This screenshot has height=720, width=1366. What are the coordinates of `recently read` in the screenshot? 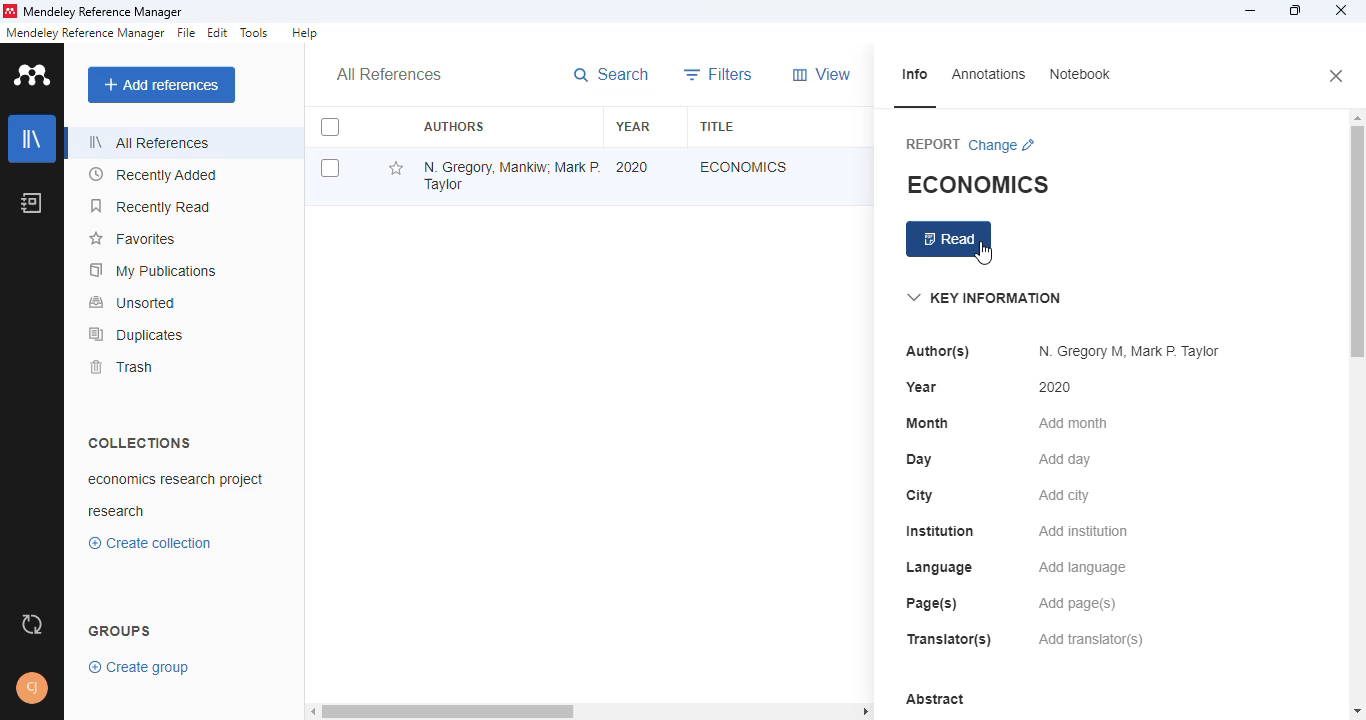 It's located at (149, 206).